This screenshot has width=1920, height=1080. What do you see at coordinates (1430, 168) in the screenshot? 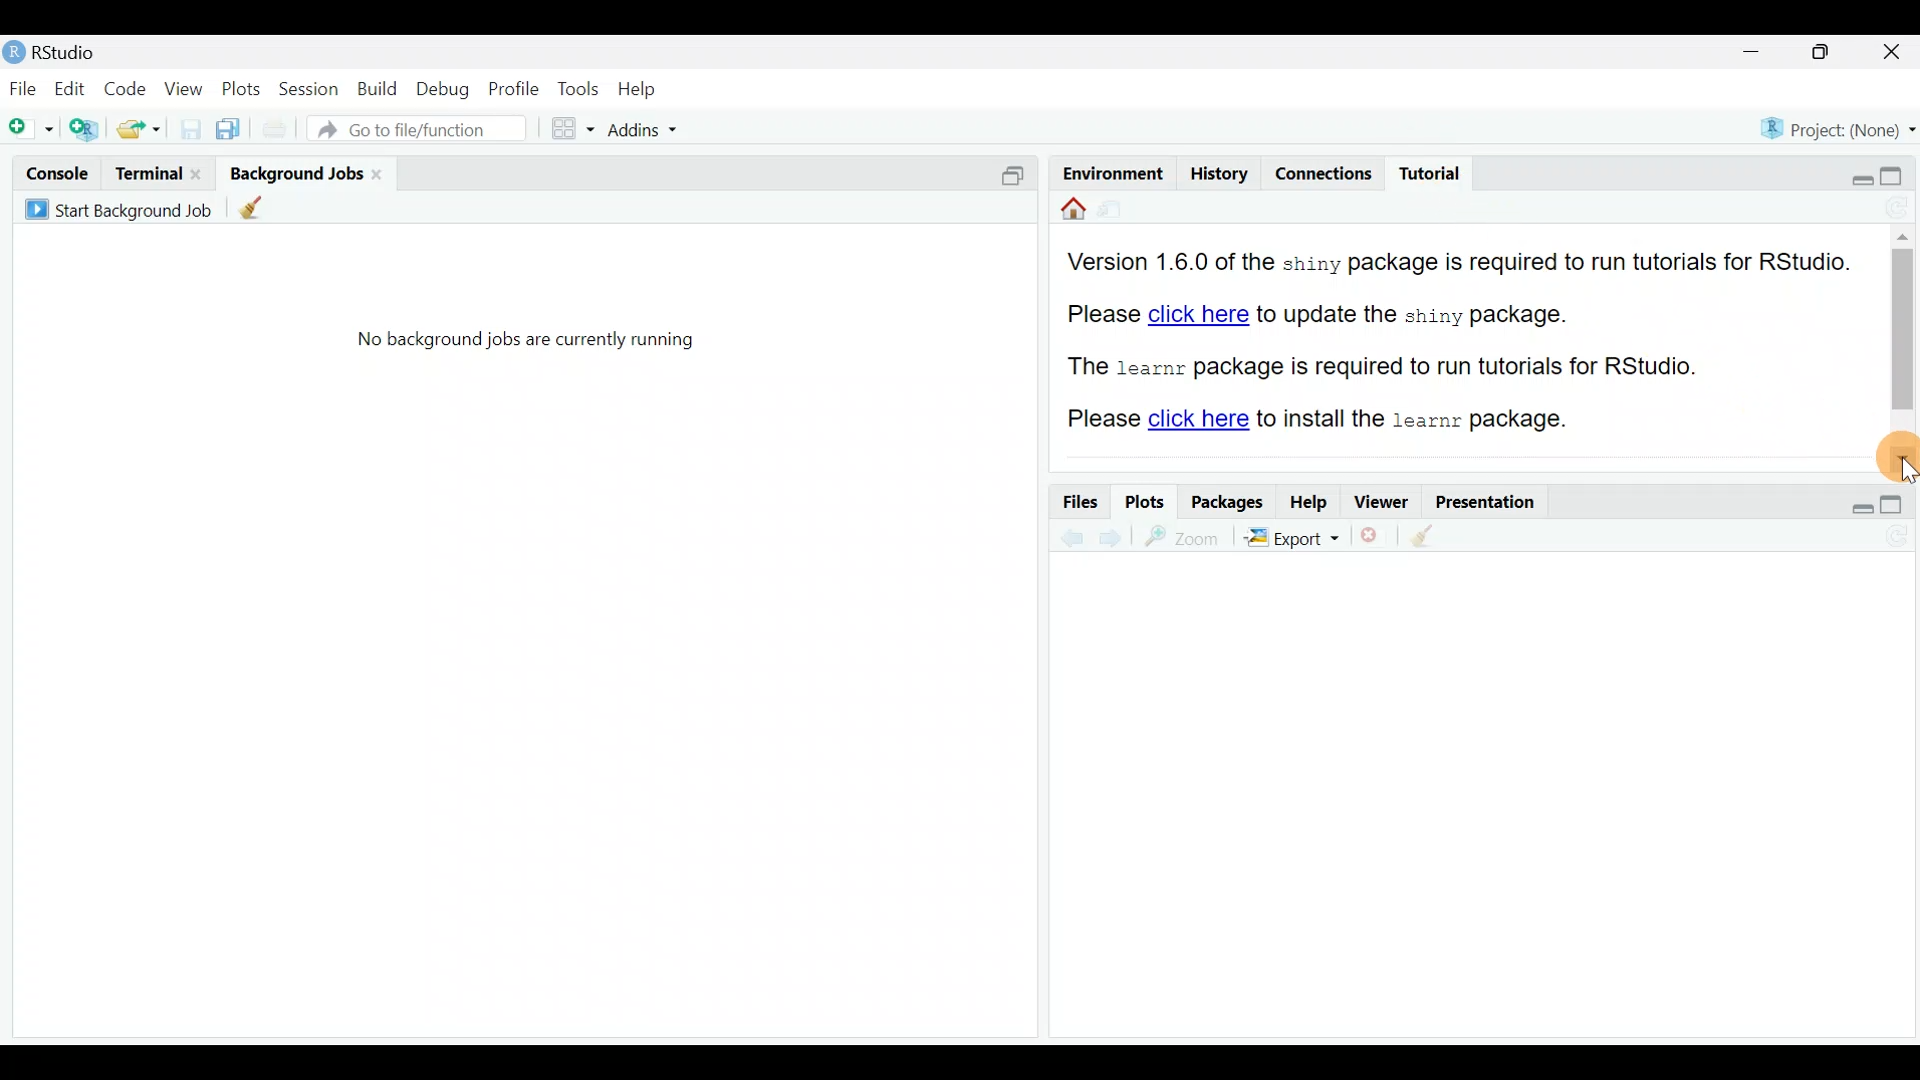
I see `Tutorial` at bounding box center [1430, 168].